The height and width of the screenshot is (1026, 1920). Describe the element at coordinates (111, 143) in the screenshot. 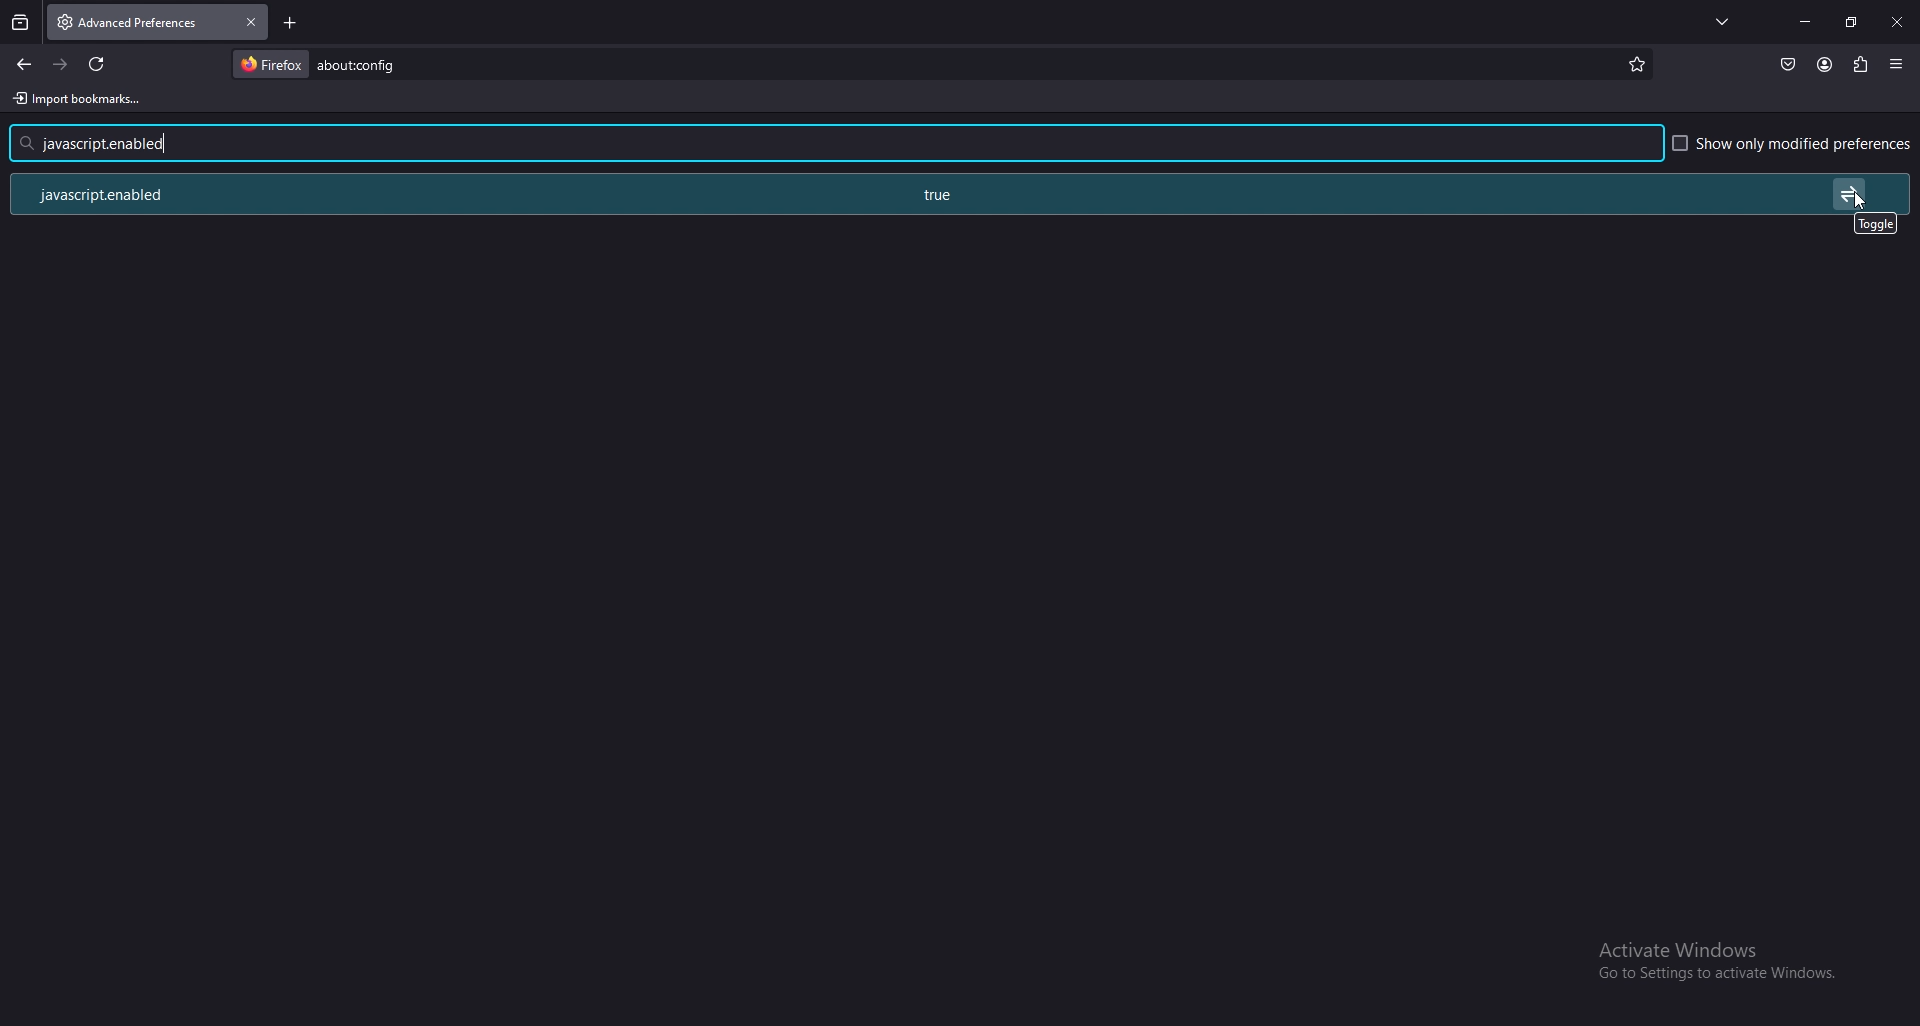

I see `seach` at that location.